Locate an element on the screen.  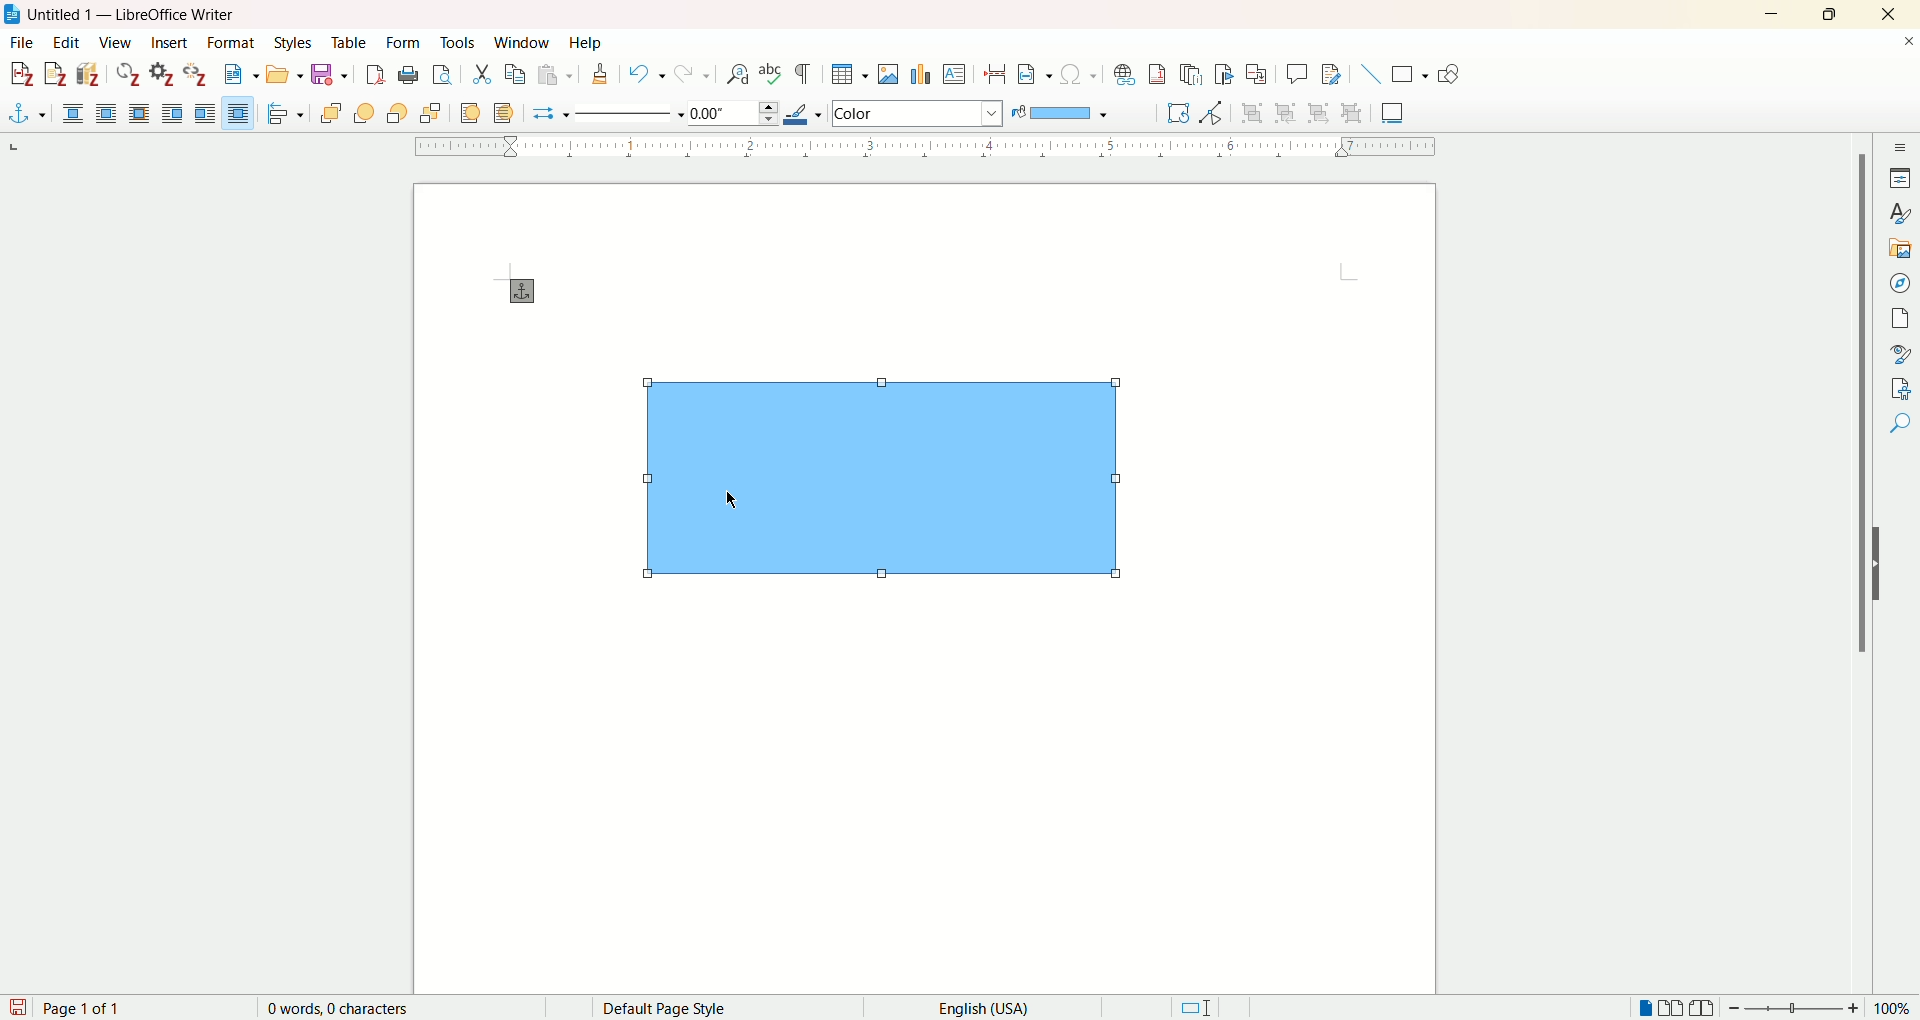
view is located at coordinates (118, 41).